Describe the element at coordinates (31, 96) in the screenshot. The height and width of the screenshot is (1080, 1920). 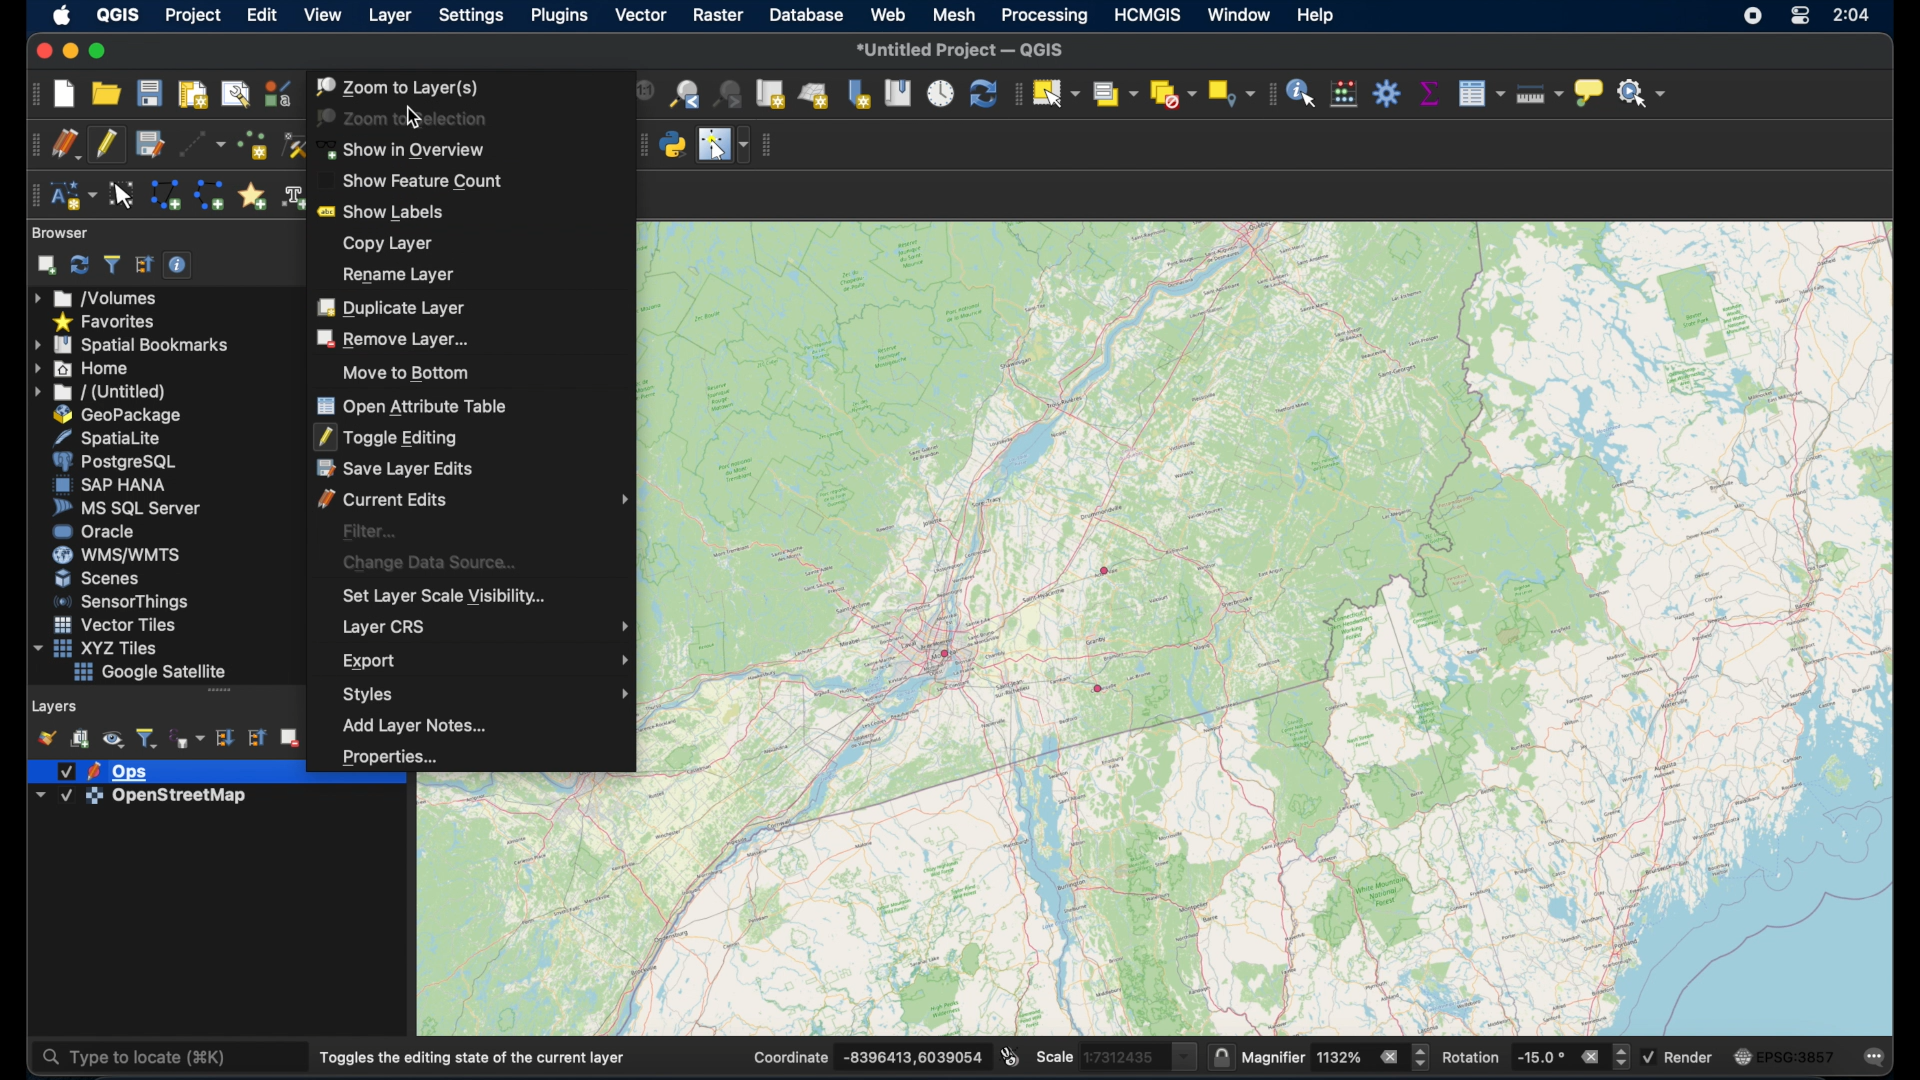
I see `project toolbar` at that location.